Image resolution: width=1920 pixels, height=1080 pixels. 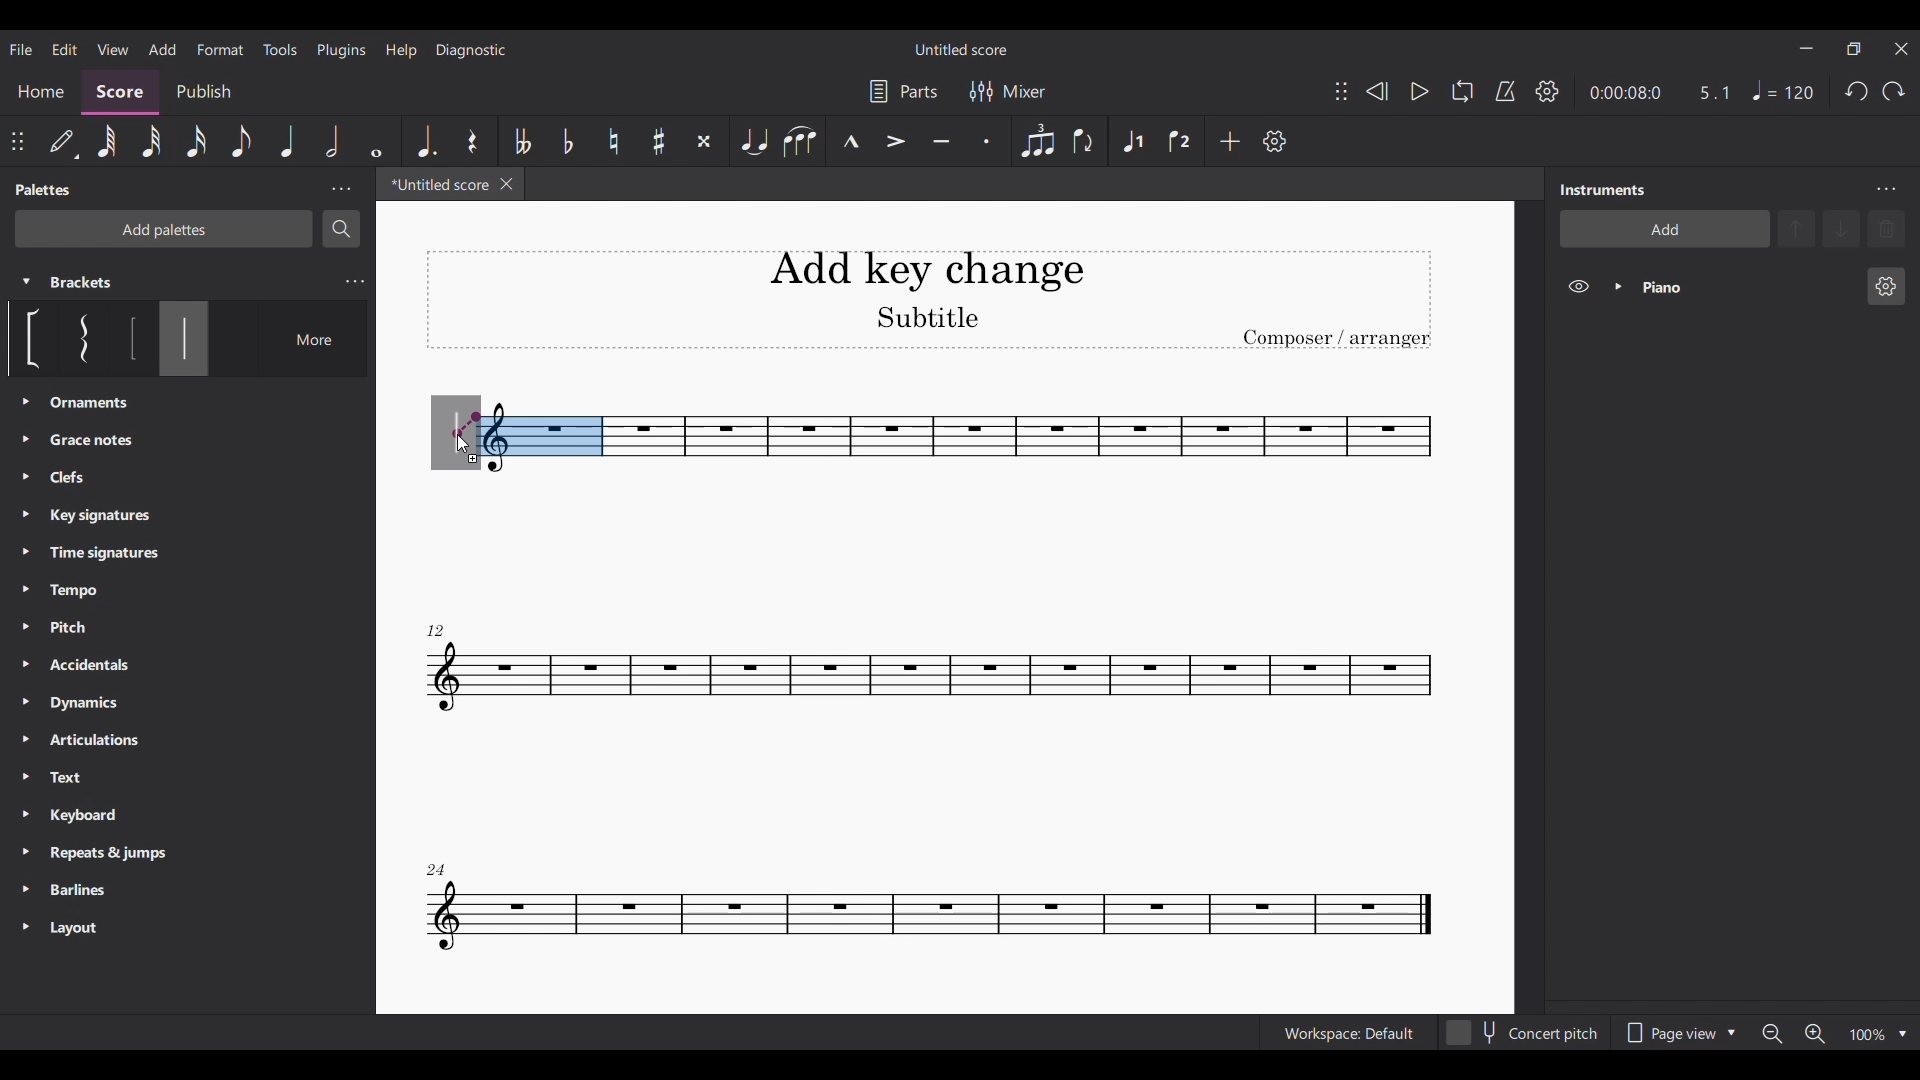 I want to click on Current bracket selection highlighted, so click(x=184, y=338).